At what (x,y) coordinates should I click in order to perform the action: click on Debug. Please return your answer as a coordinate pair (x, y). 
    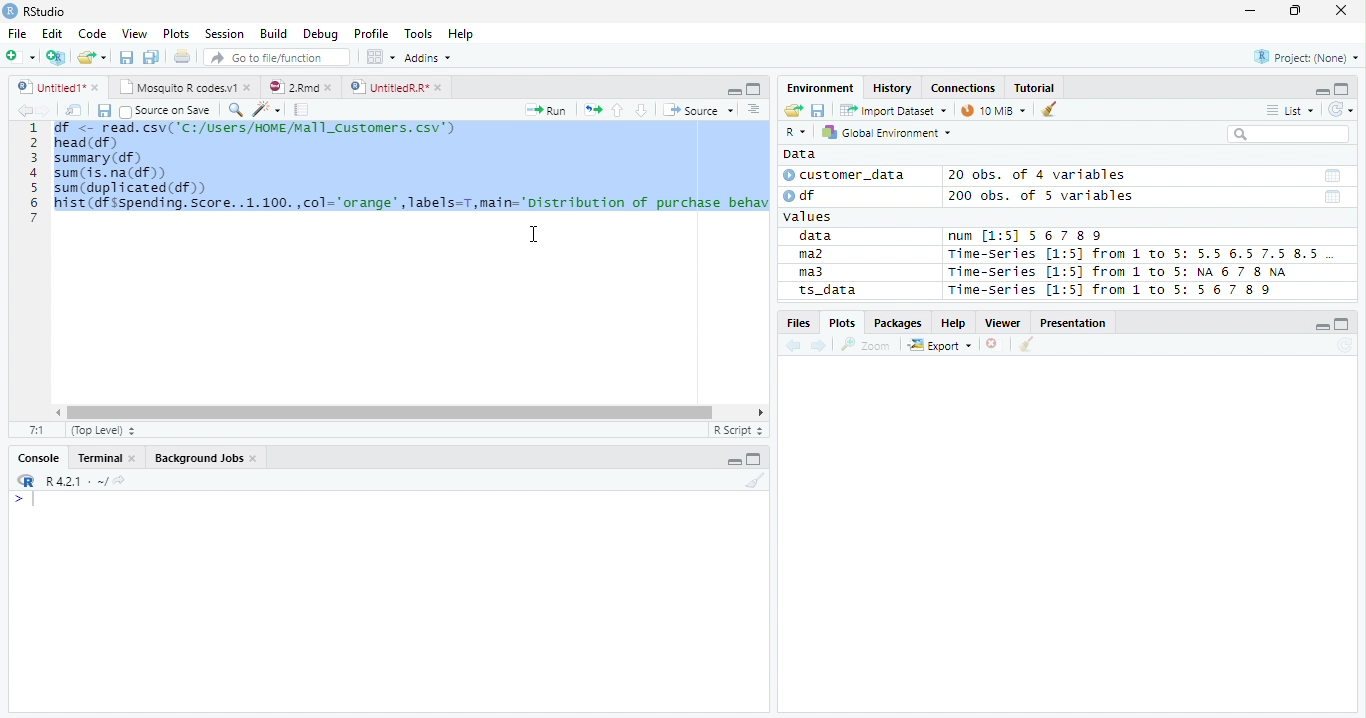
    Looking at the image, I should click on (321, 35).